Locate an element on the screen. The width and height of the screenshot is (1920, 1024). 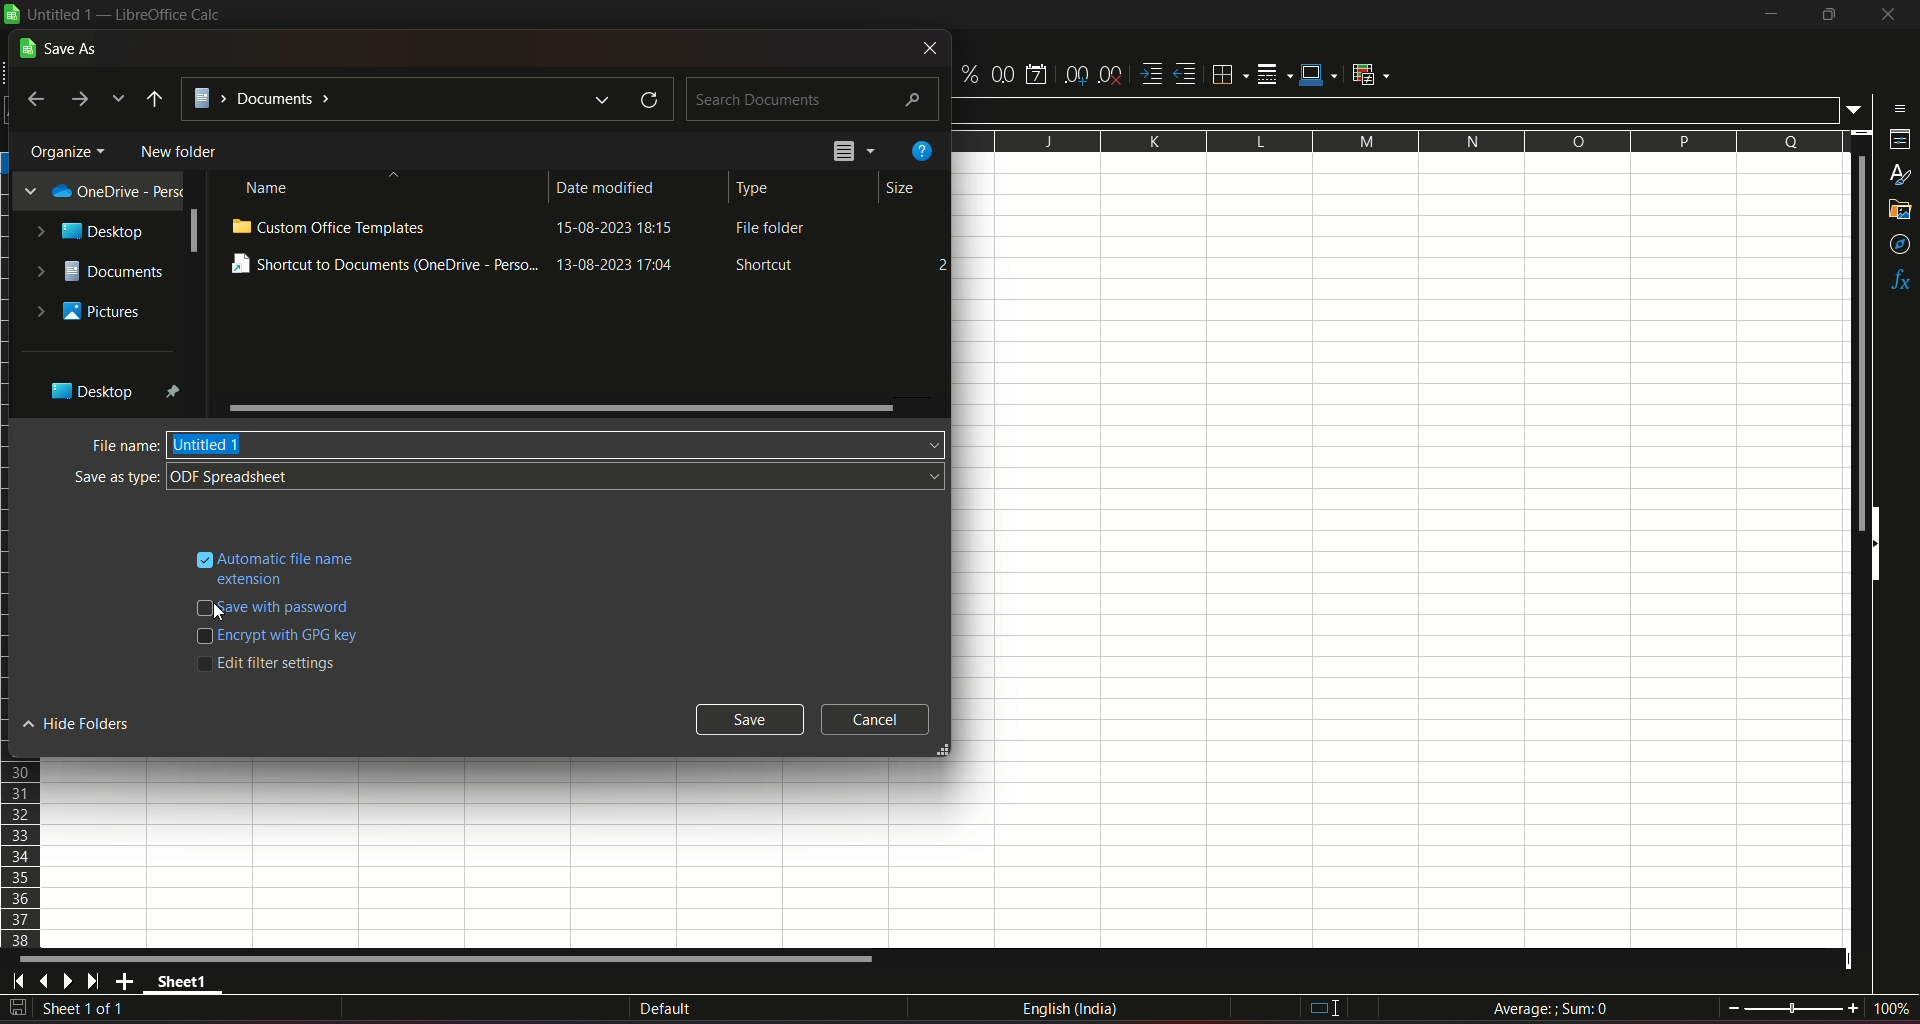
format as percent is located at coordinates (968, 75).